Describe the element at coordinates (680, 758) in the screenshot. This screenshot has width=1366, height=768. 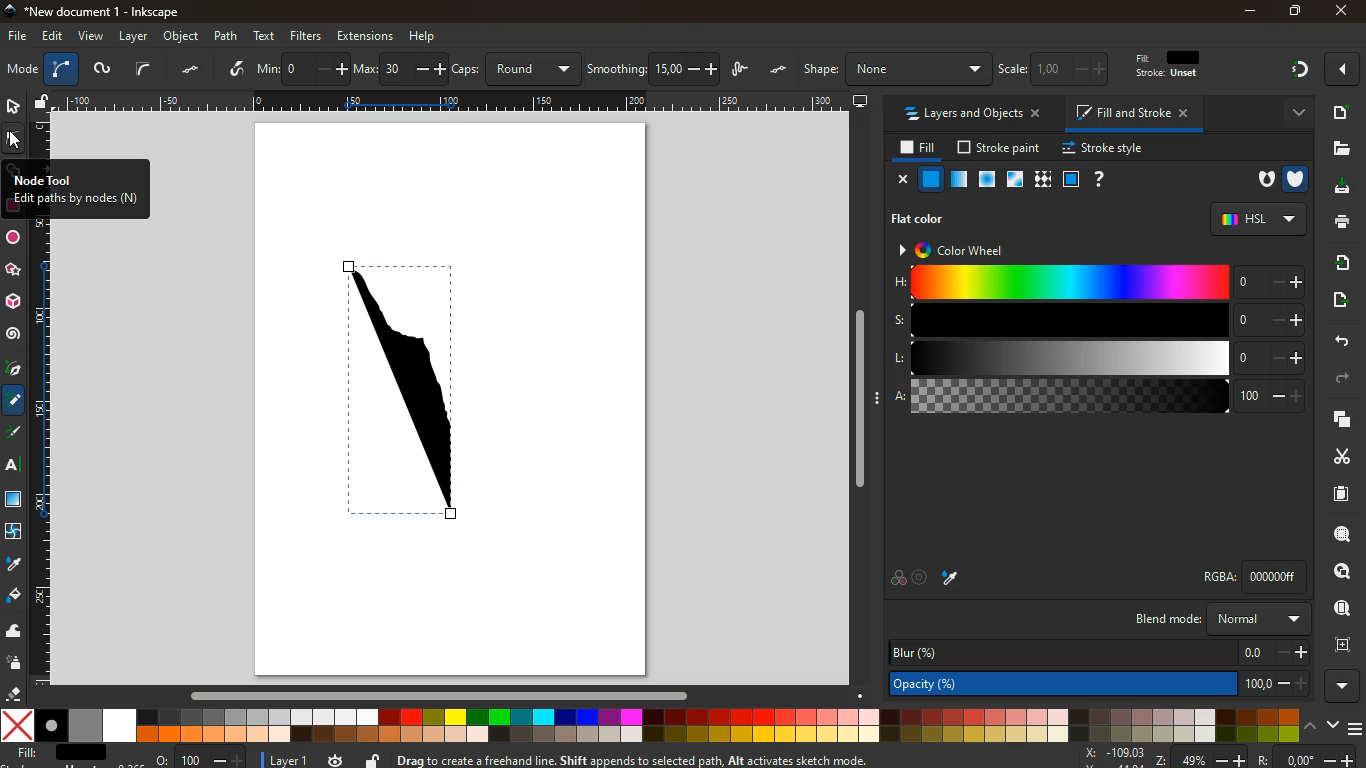
I see `description` at that location.